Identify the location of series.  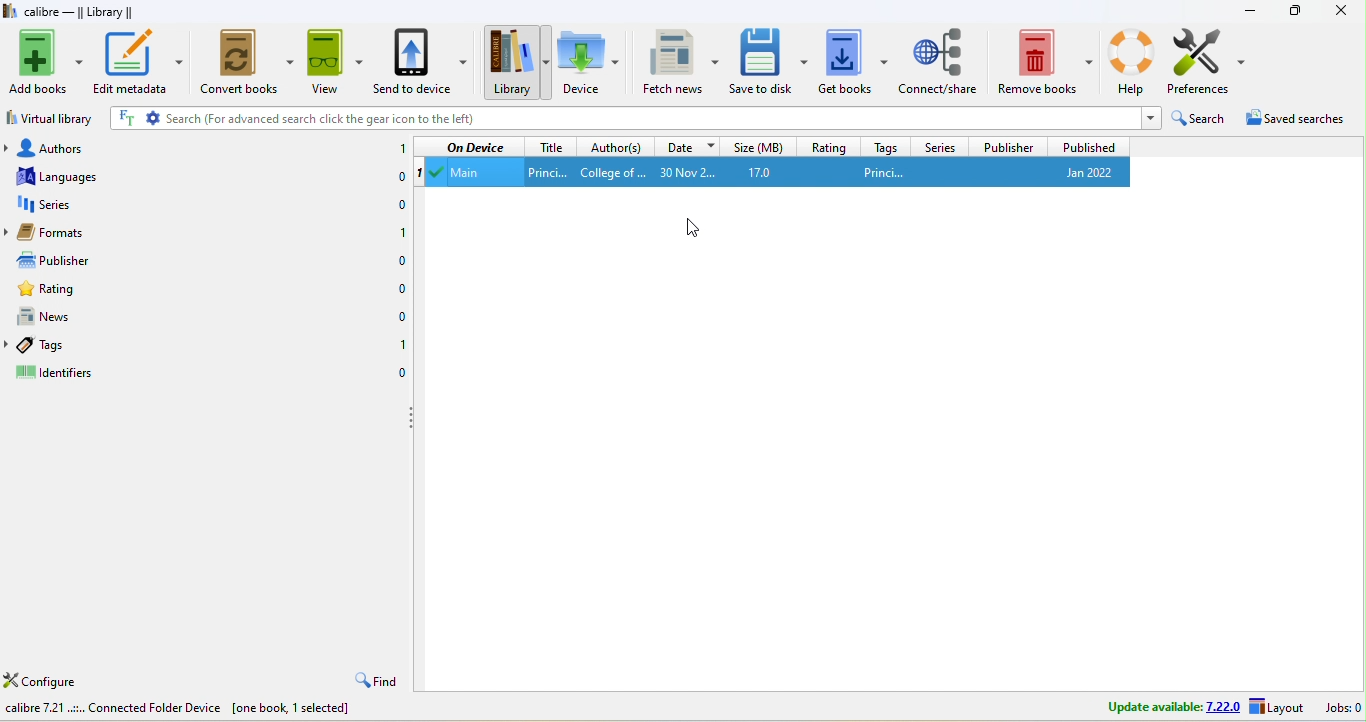
(58, 204).